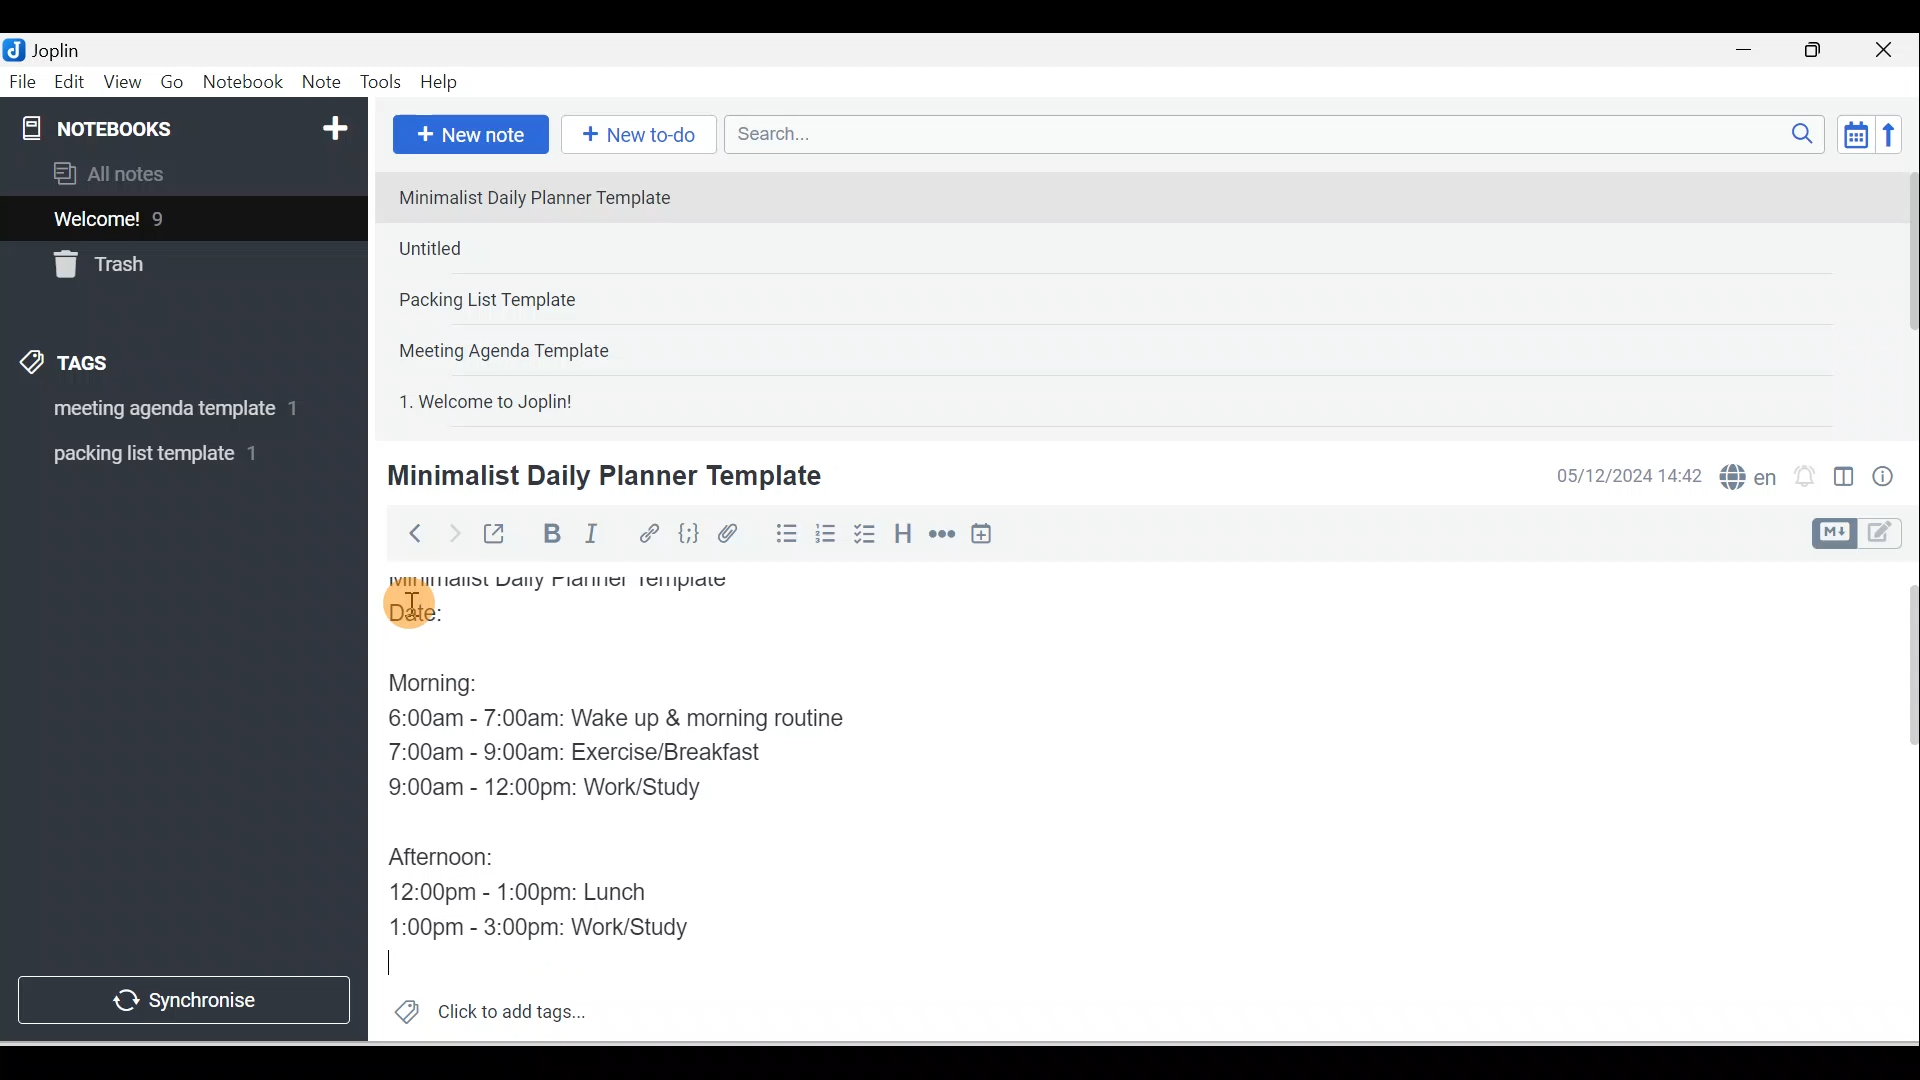 This screenshot has height=1080, width=1920. What do you see at coordinates (71, 366) in the screenshot?
I see `Tags` at bounding box center [71, 366].